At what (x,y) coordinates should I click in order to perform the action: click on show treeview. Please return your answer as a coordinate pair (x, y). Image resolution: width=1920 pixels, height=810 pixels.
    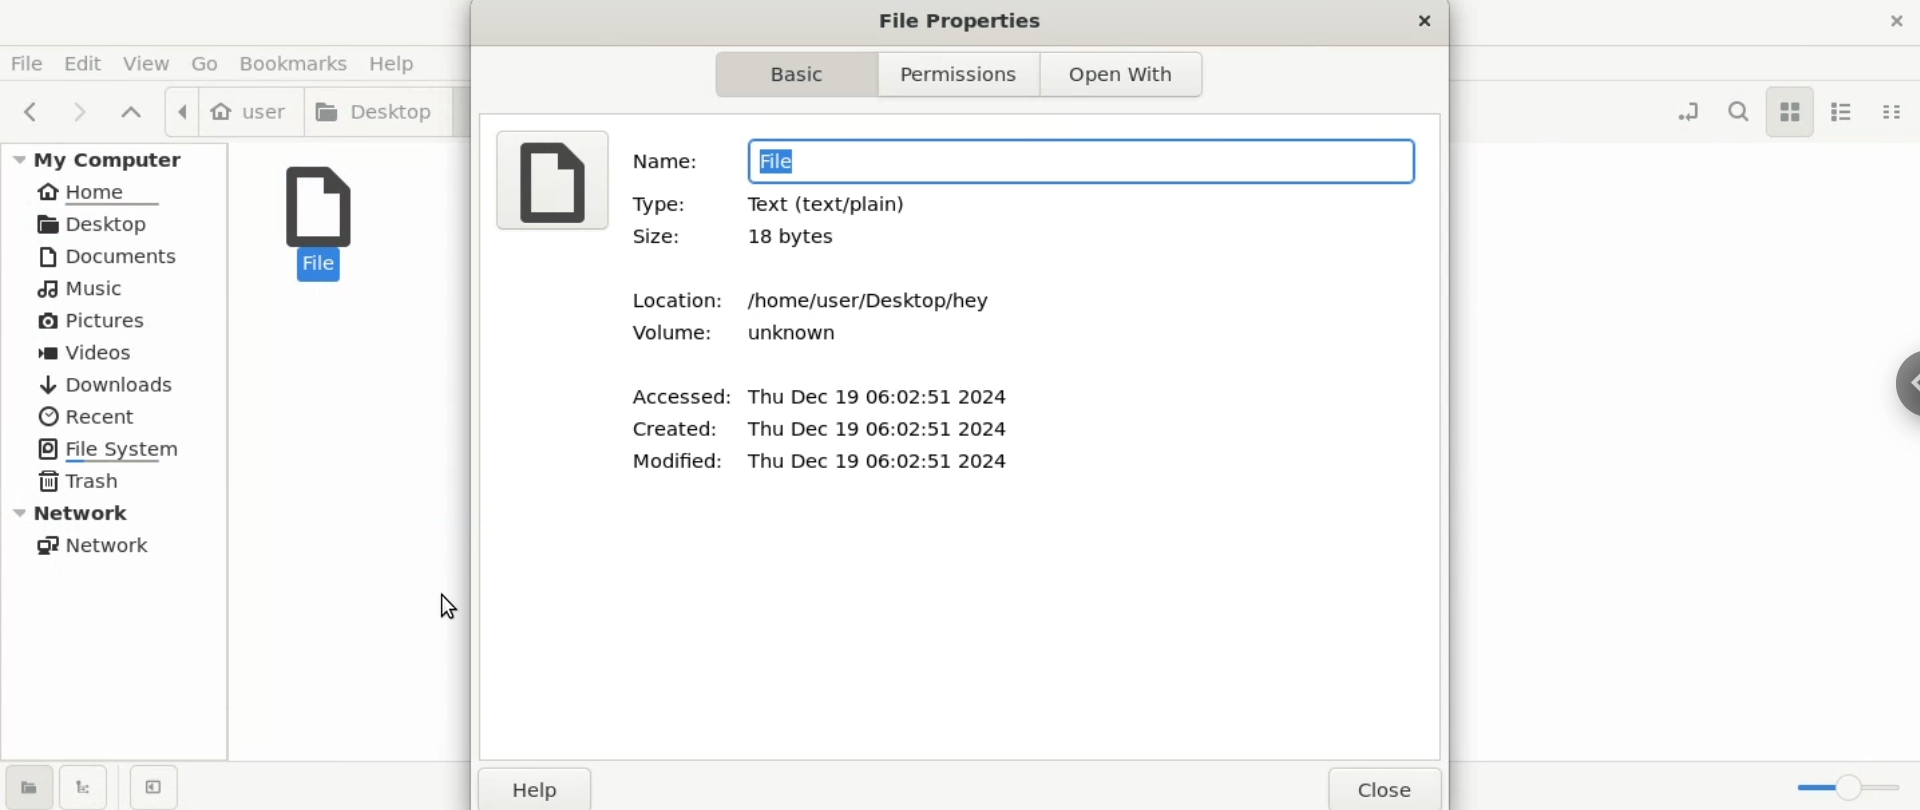
    Looking at the image, I should click on (85, 786).